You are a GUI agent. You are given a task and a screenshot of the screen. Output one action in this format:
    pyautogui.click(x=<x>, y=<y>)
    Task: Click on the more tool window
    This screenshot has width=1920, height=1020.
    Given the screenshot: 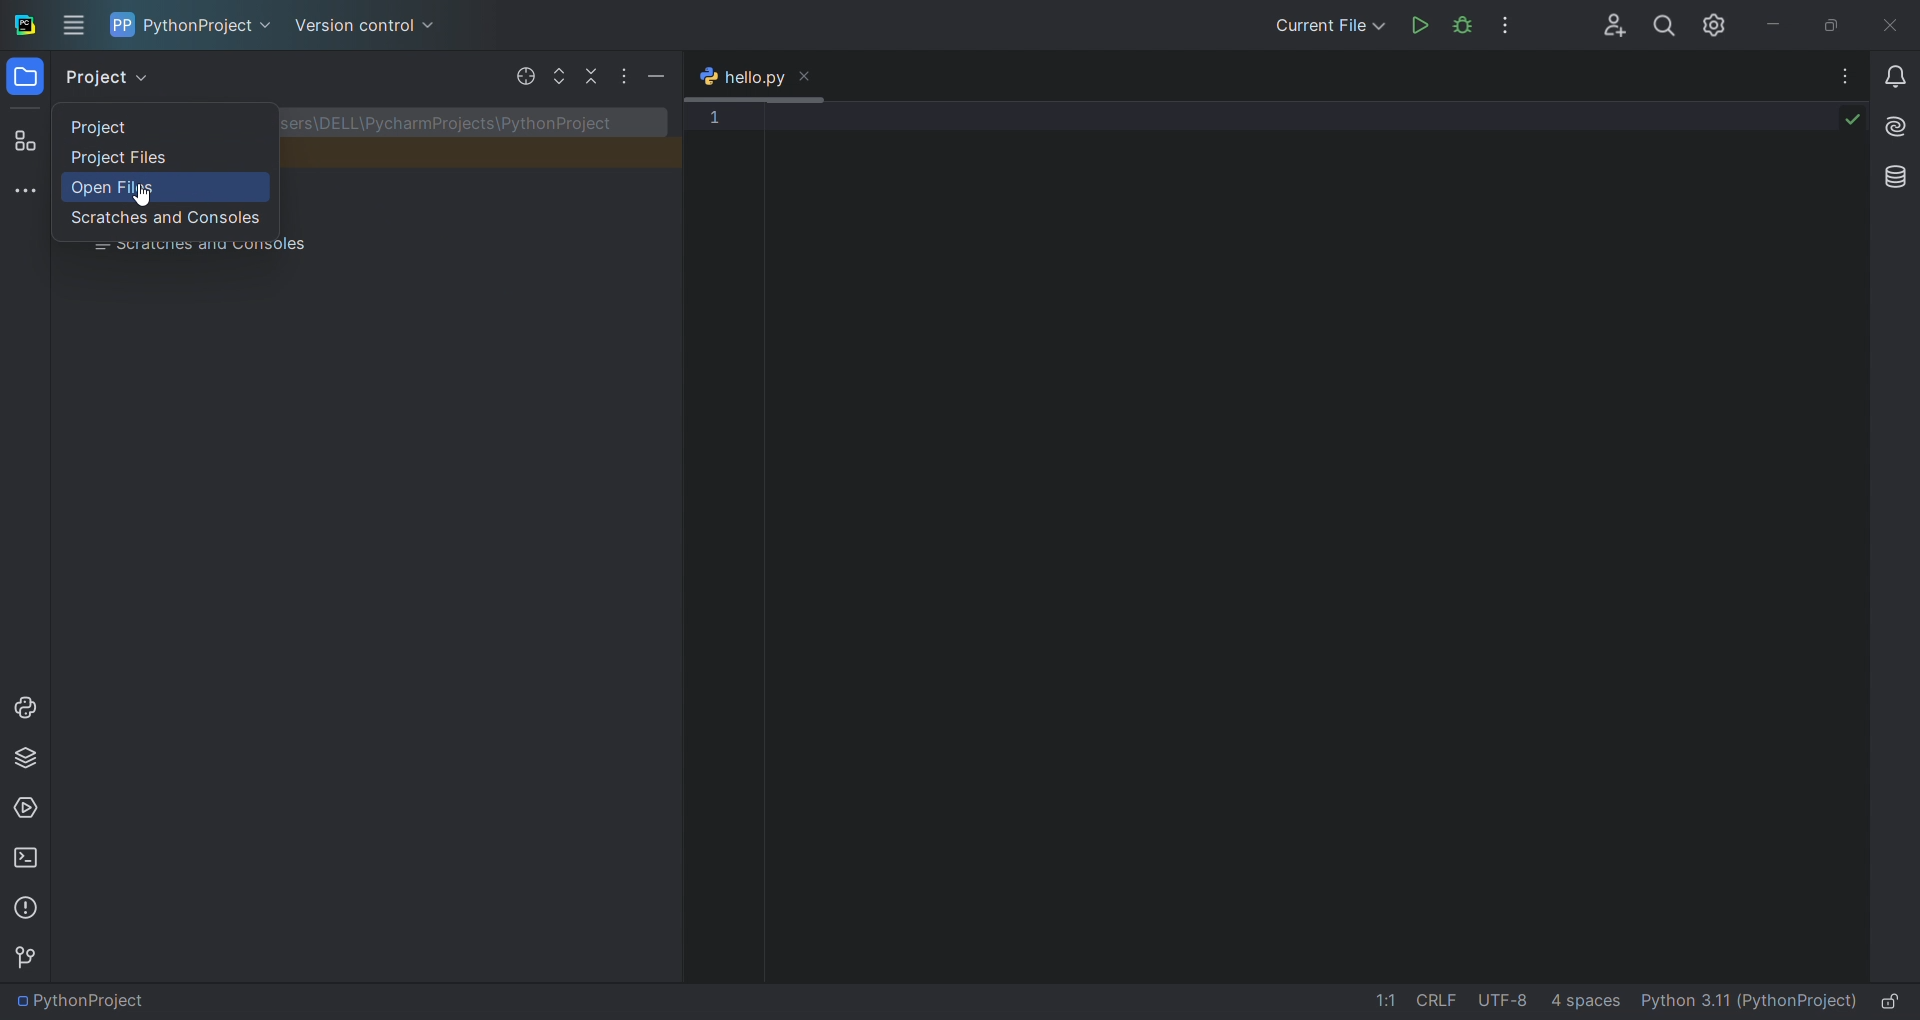 What is the action you would take?
    pyautogui.click(x=25, y=189)
    